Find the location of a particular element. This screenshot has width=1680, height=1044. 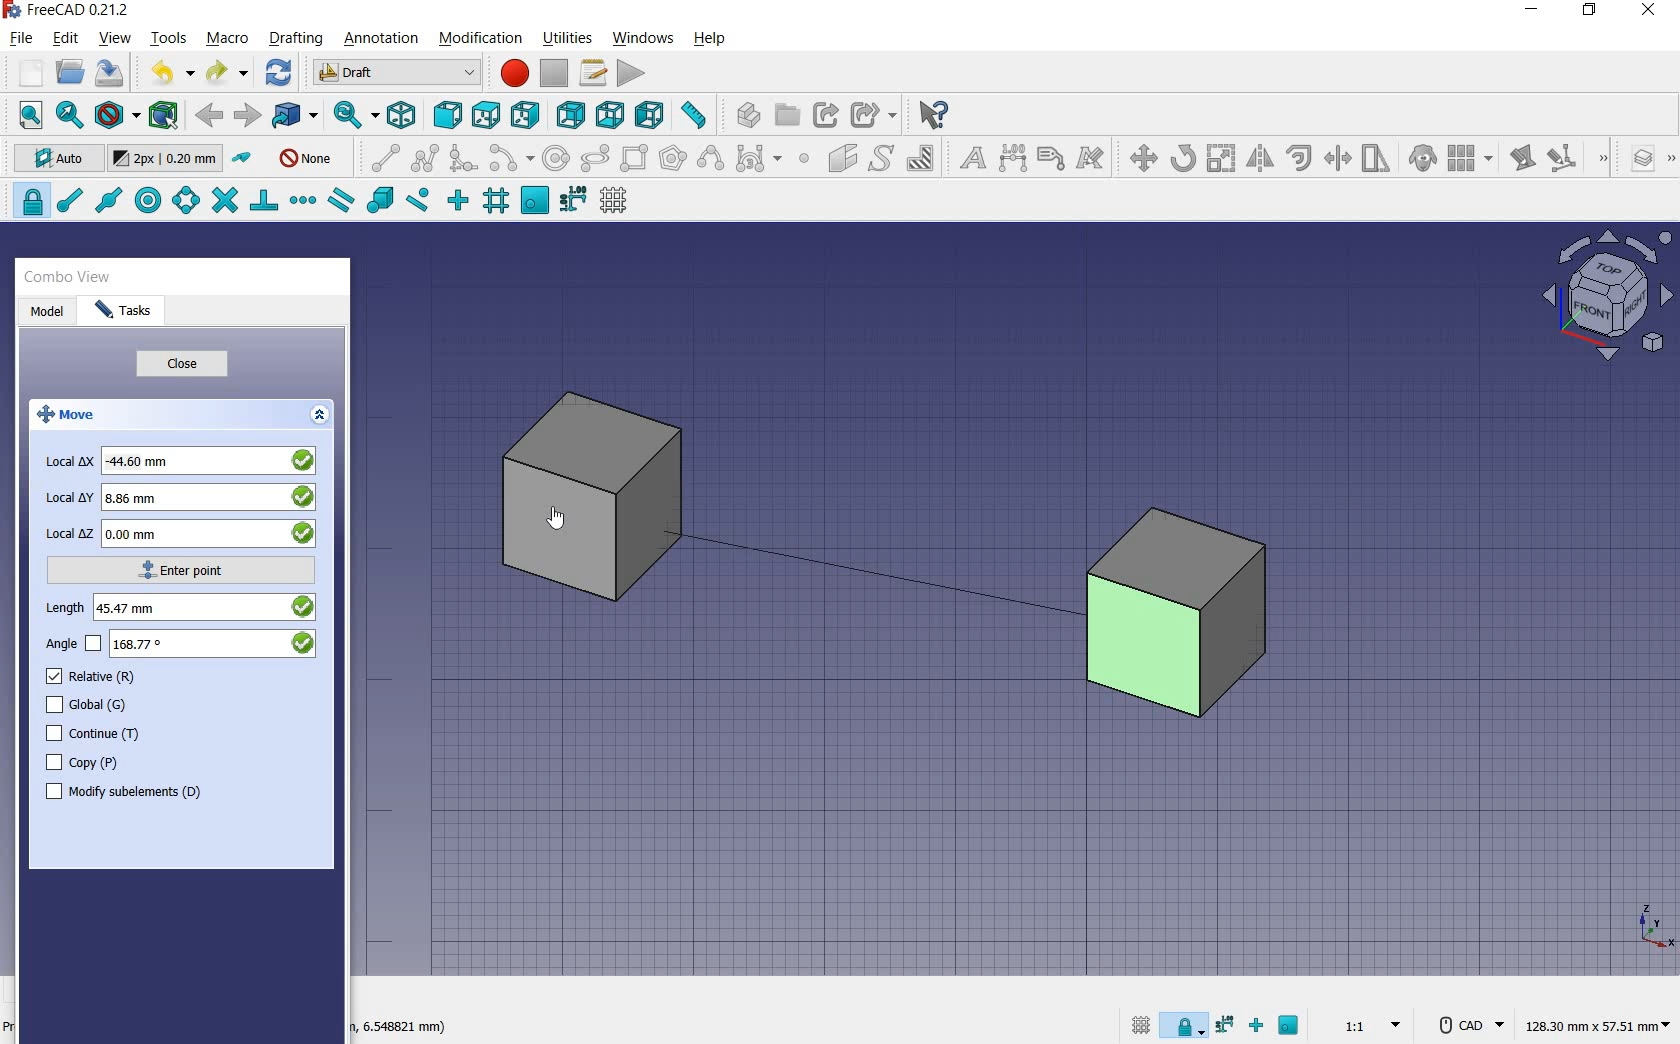

front is located at coordinates (446, 115).